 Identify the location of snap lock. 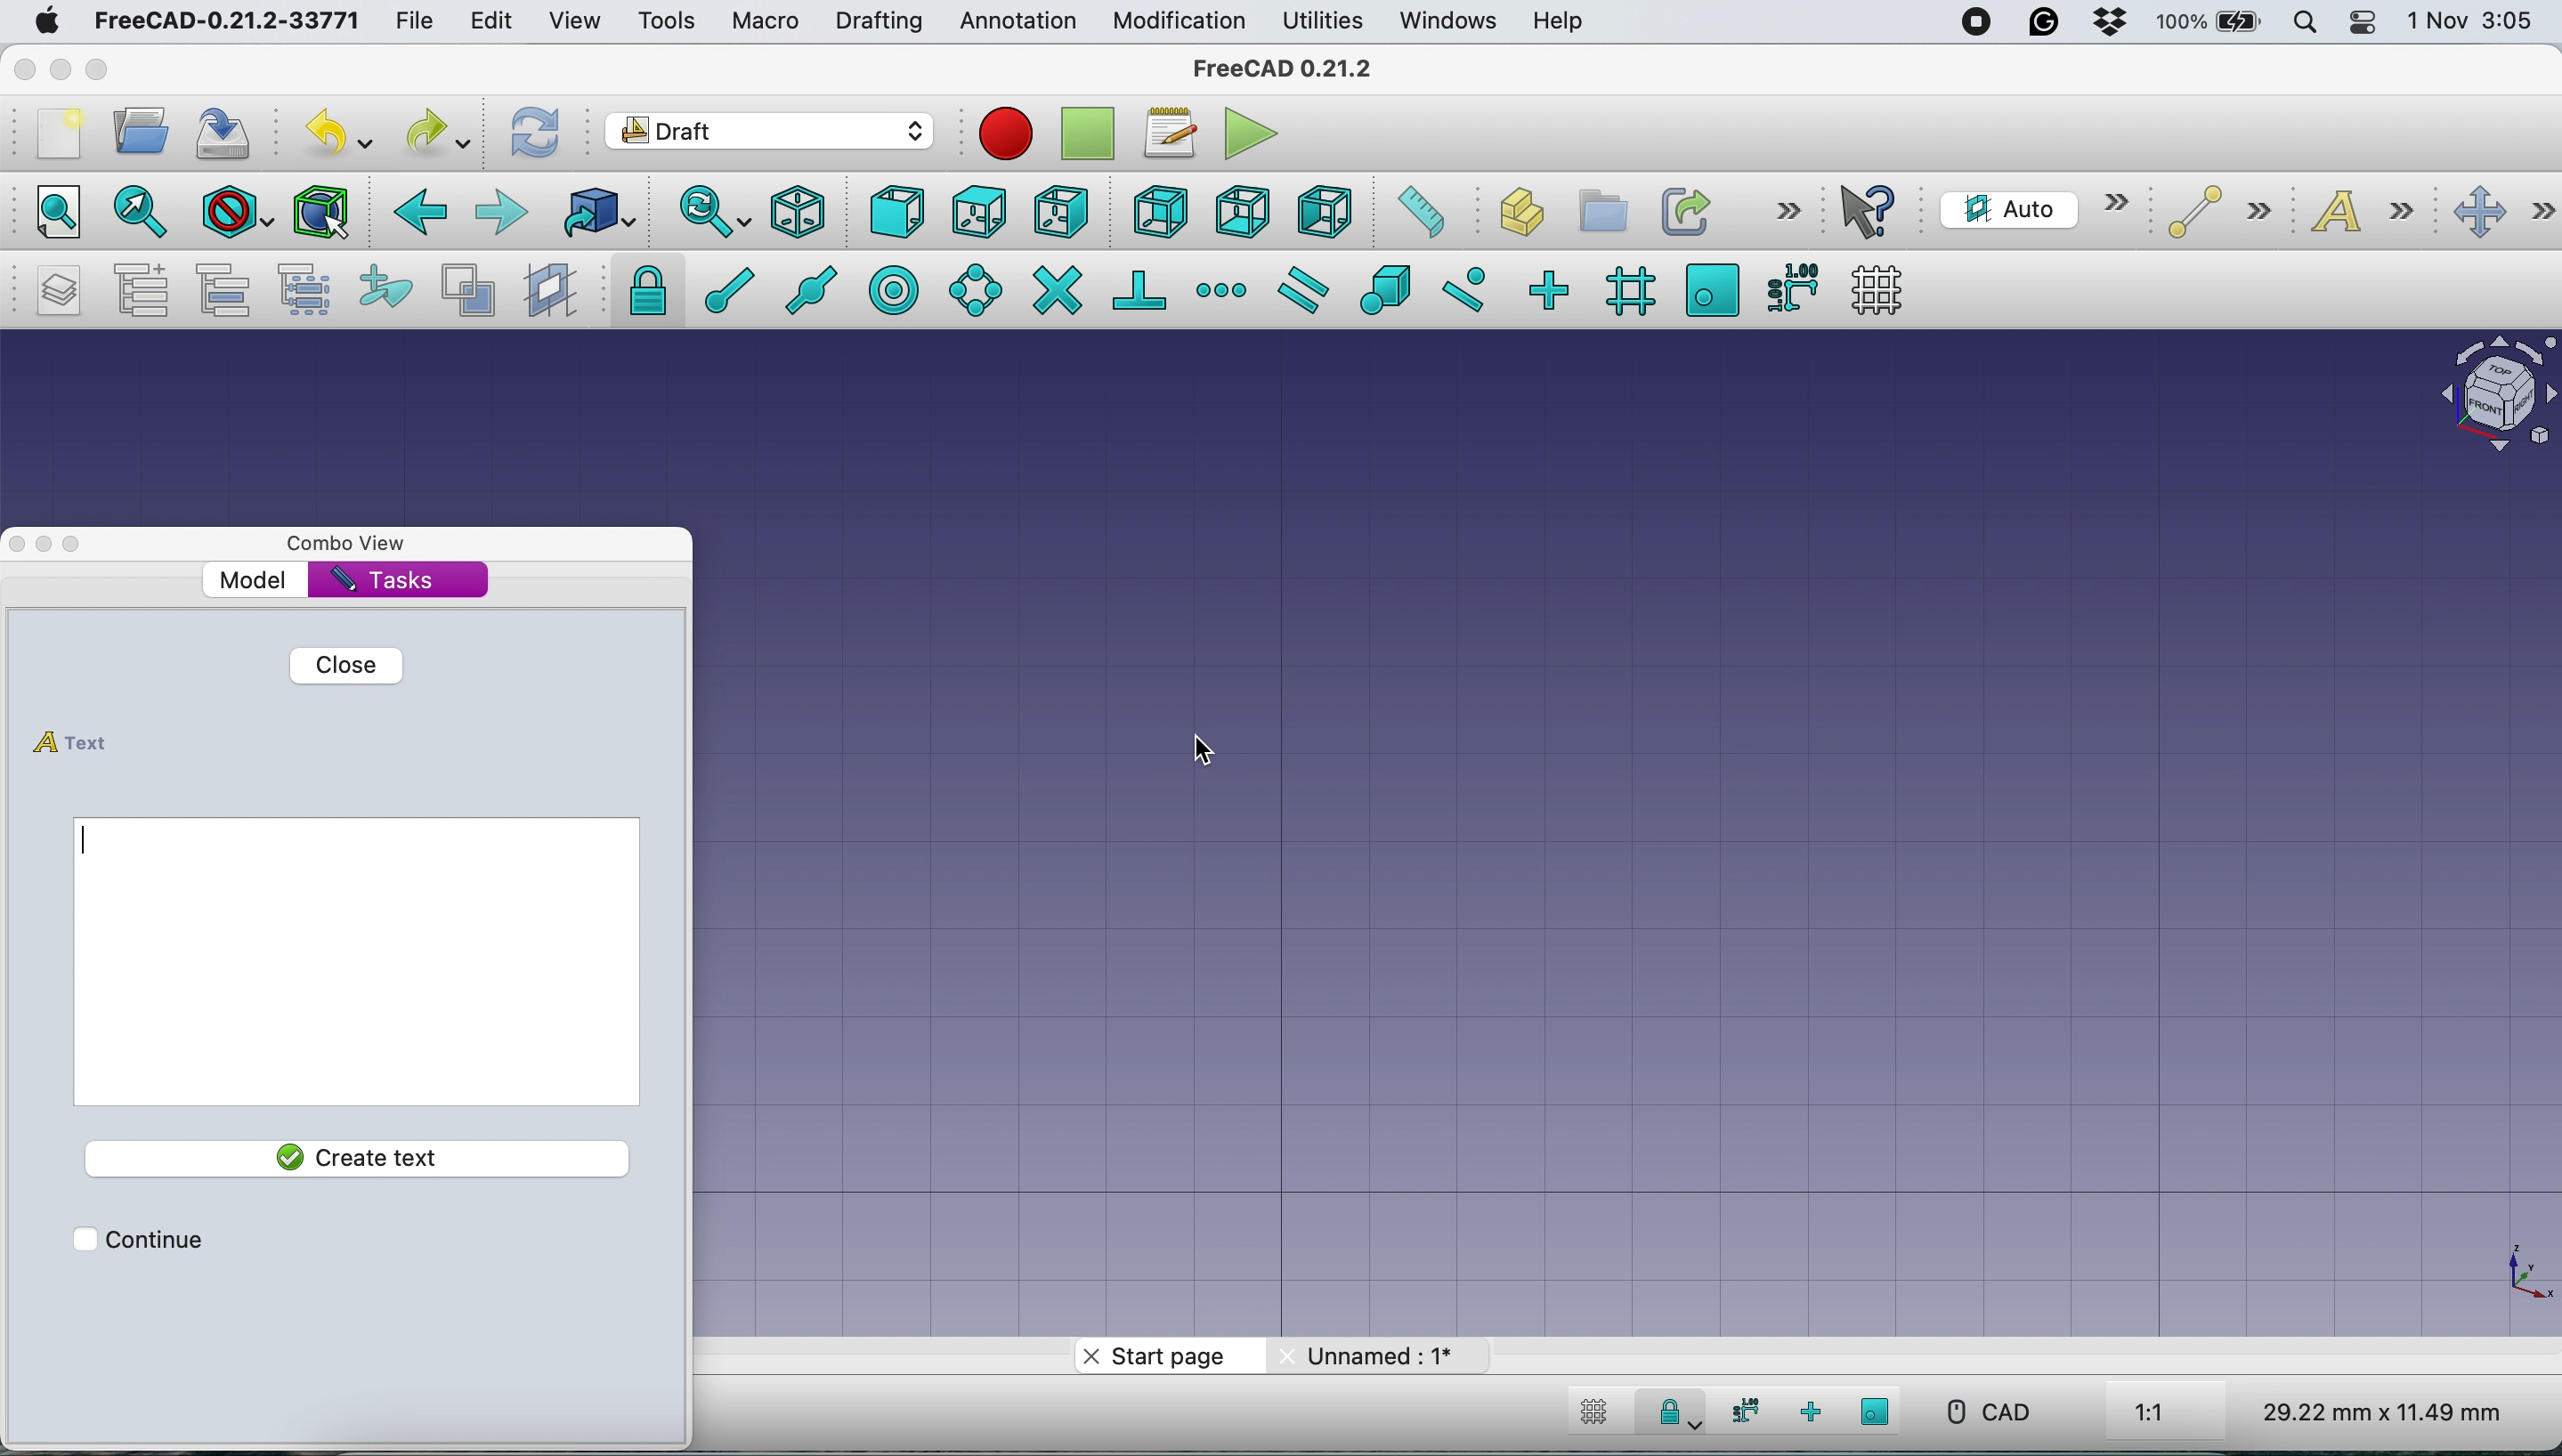
(1669, 1411).